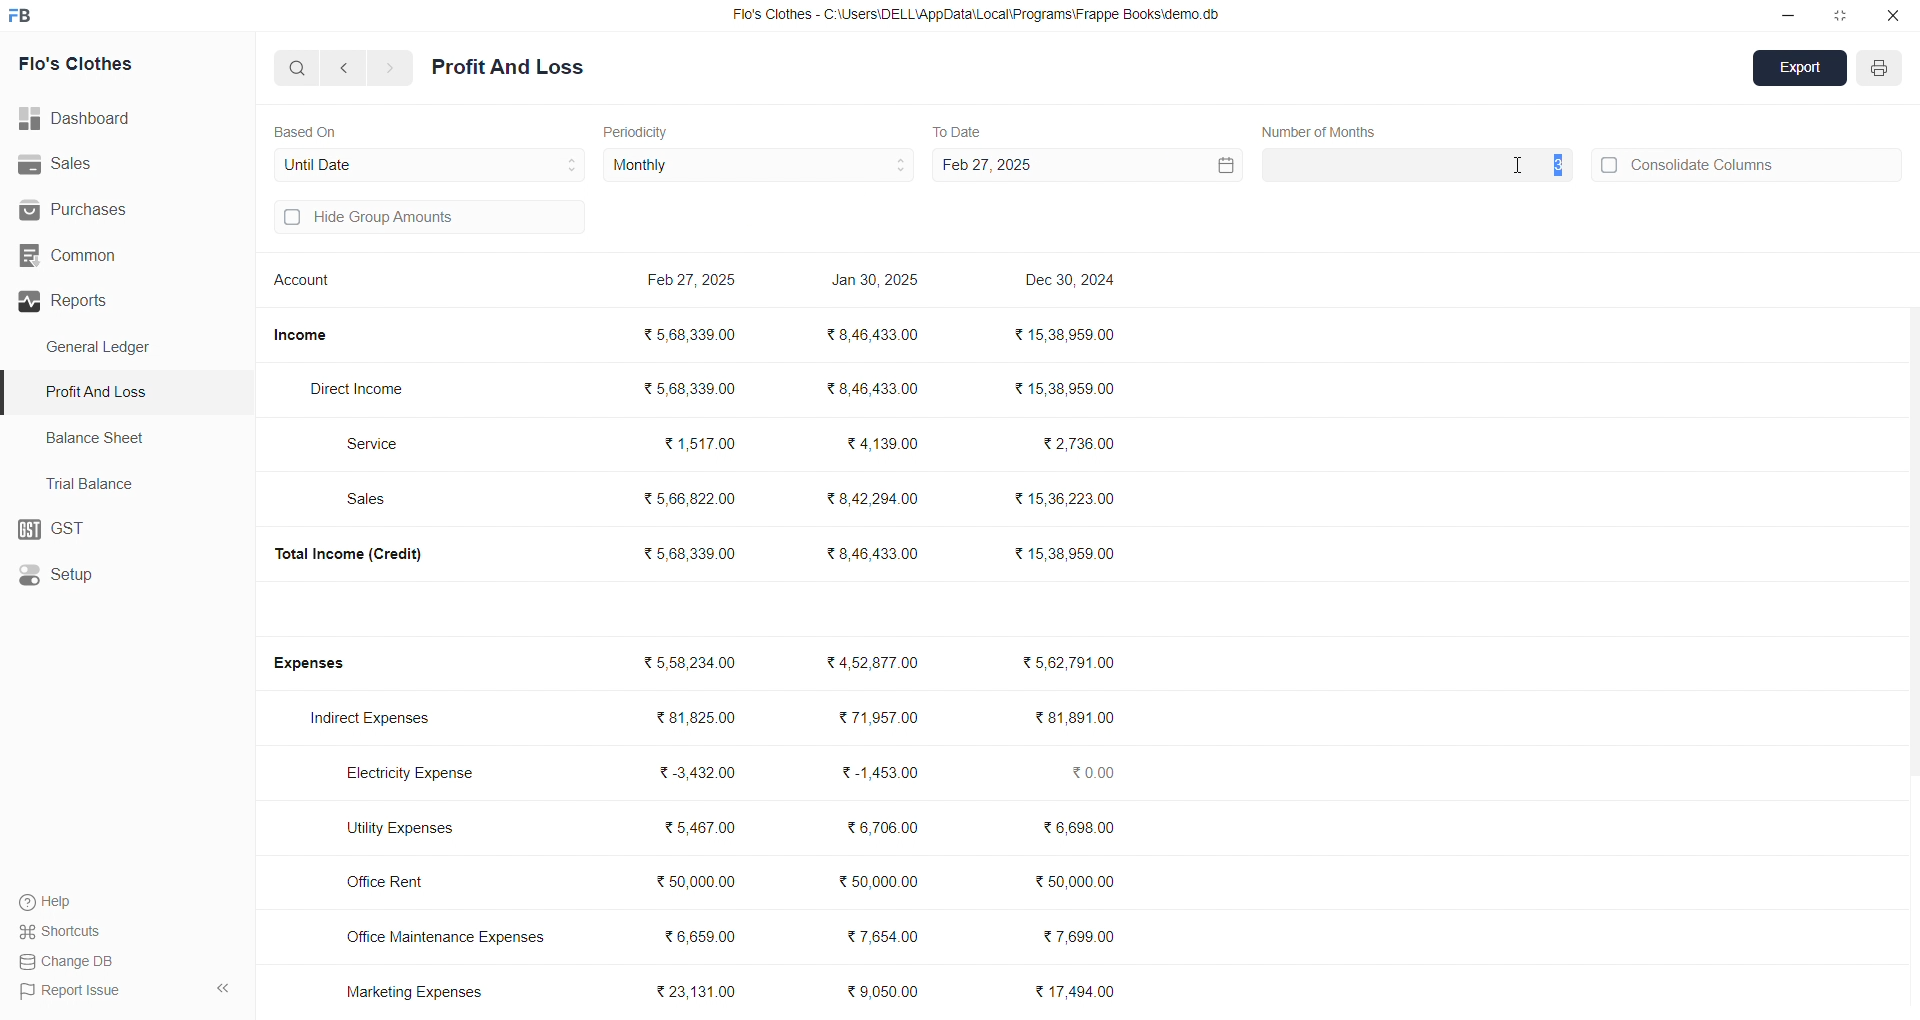 The image size is (1920, 1020). I want to click on ₹ 81,825.00, so click(696, 718).